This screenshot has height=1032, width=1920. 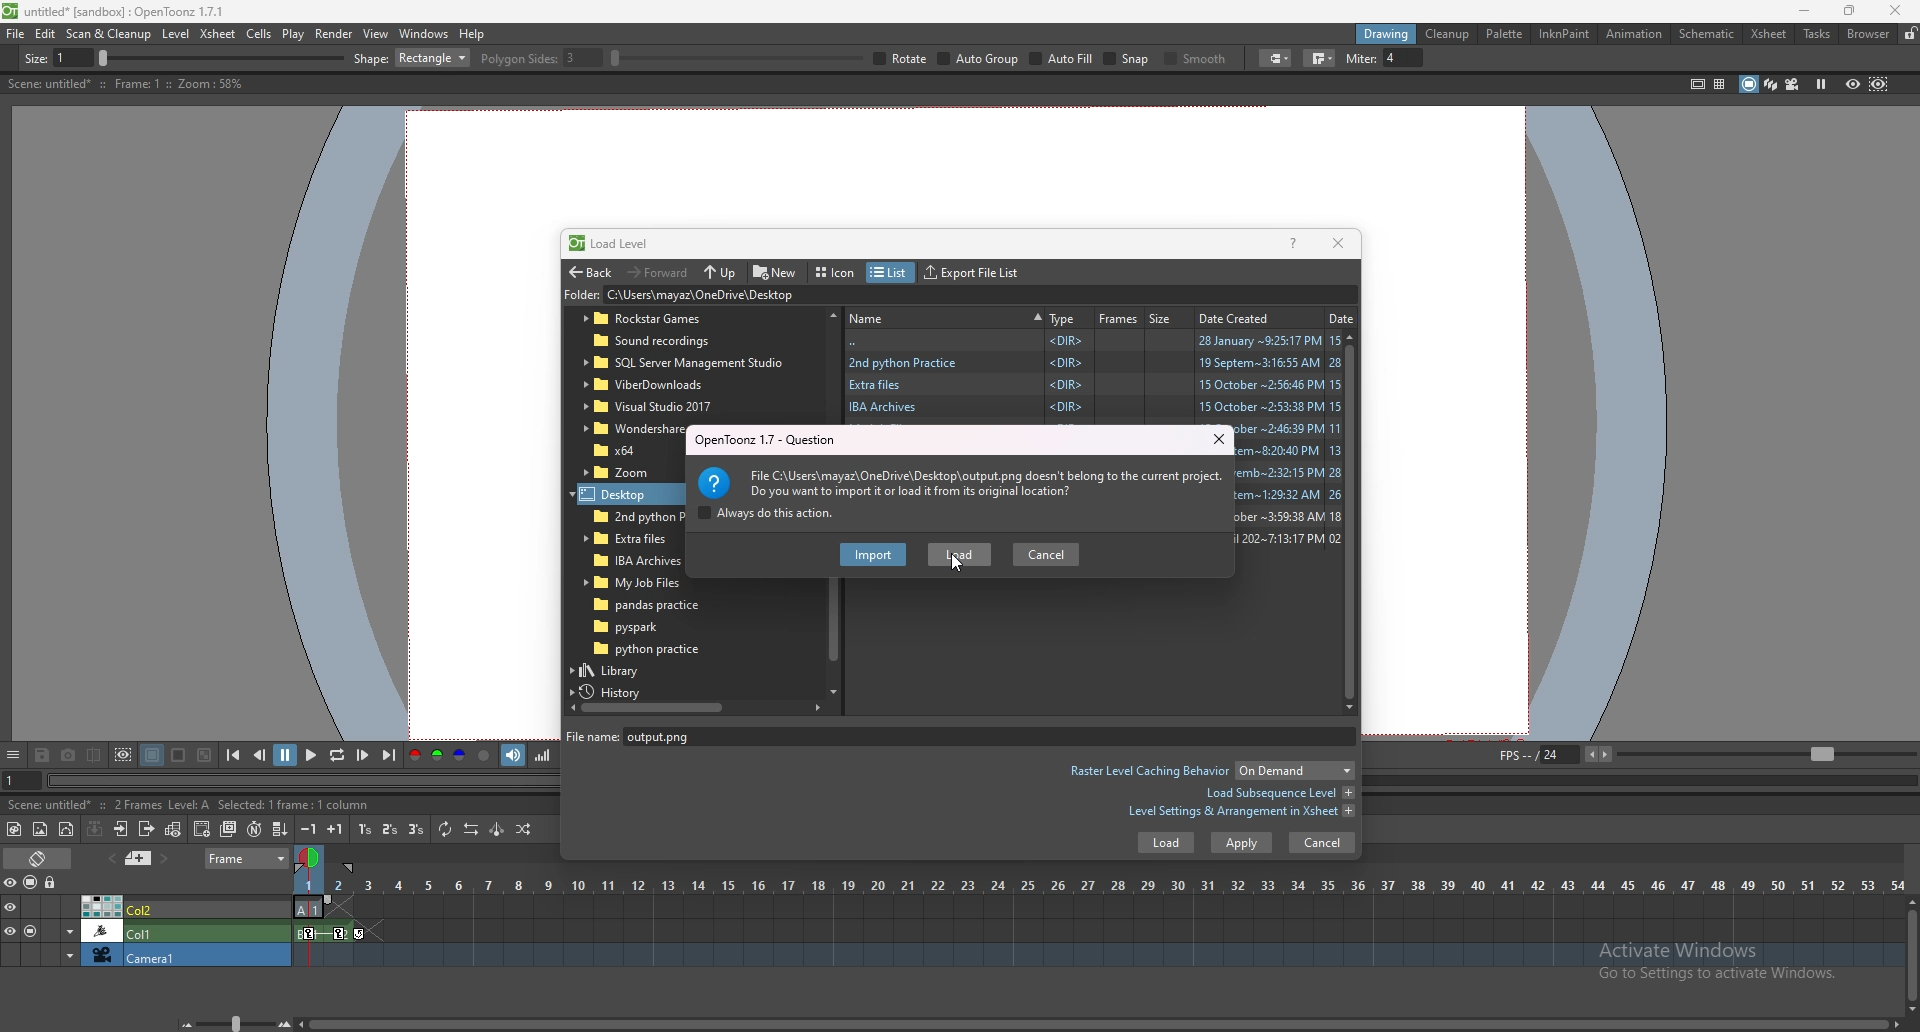 What do you see at coordinates (627, 517) in the screenshot?
I see `folder` at bounding box center [627, 517].